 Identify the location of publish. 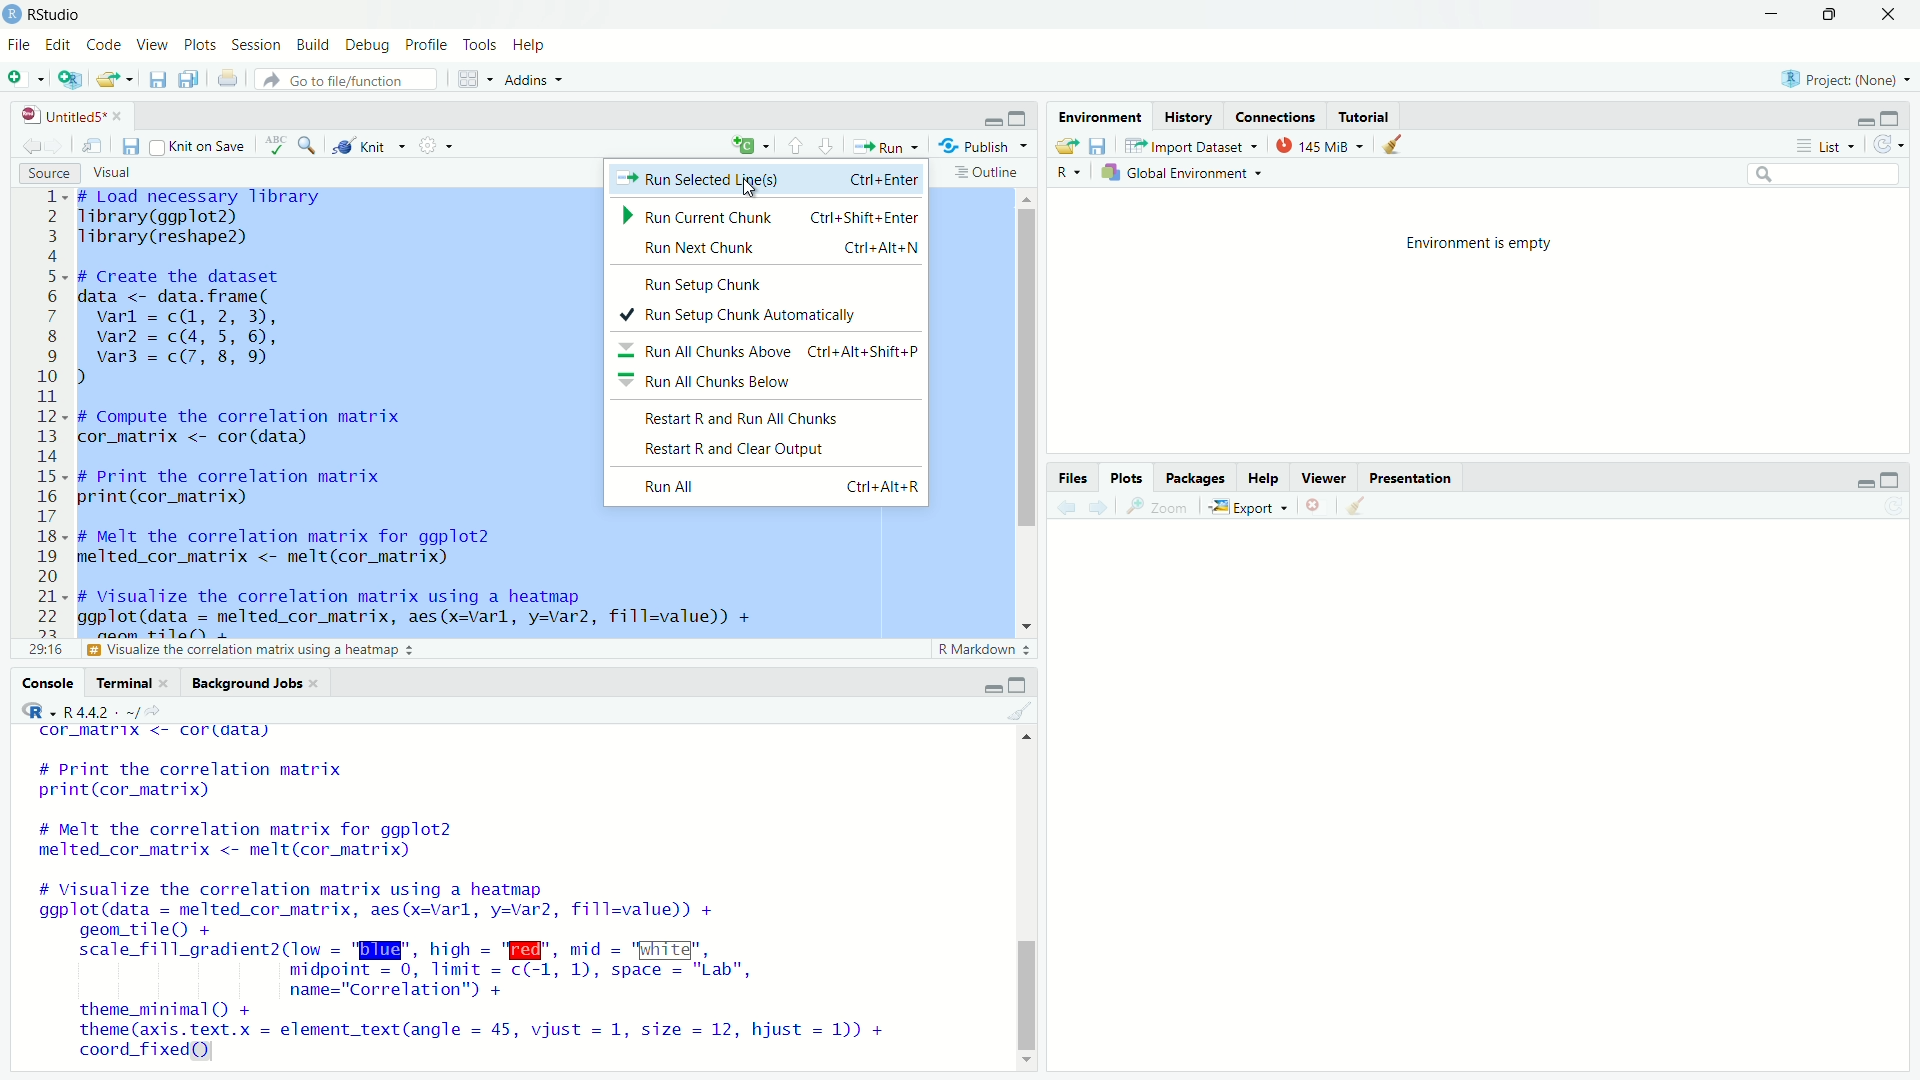
(982, 146).